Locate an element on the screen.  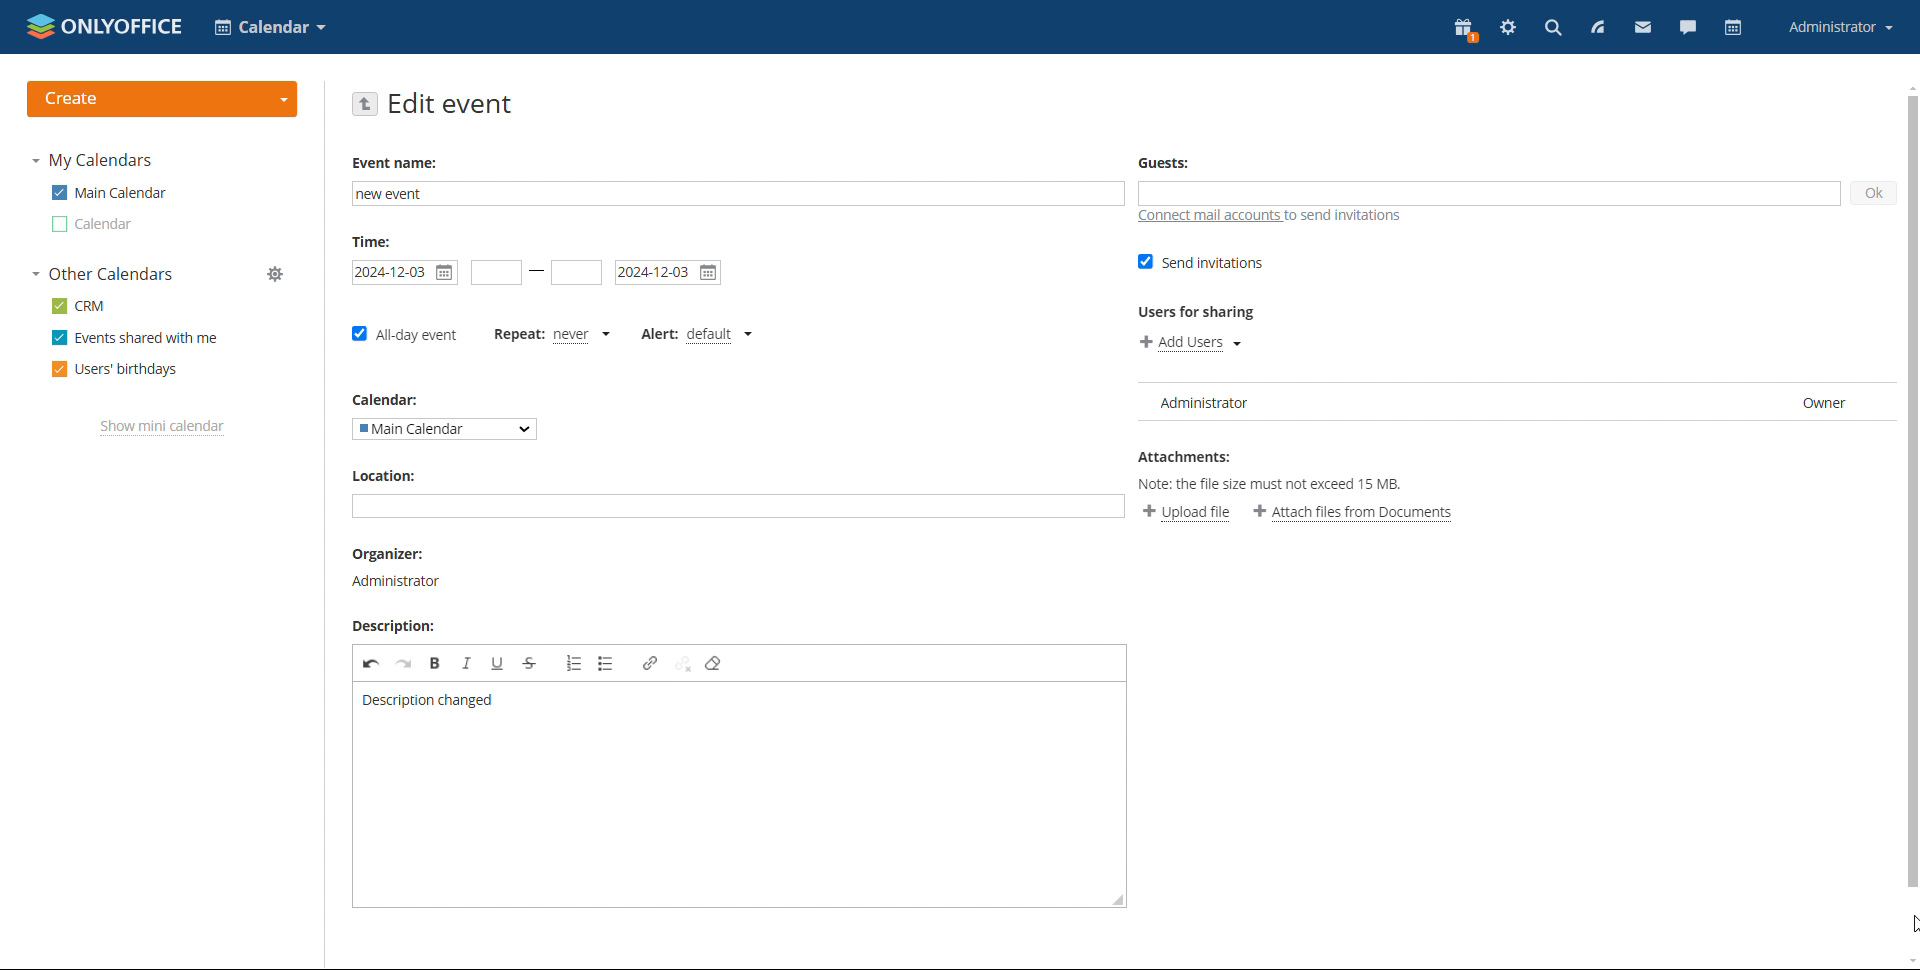
settings is located at coordinates (1508, 29).